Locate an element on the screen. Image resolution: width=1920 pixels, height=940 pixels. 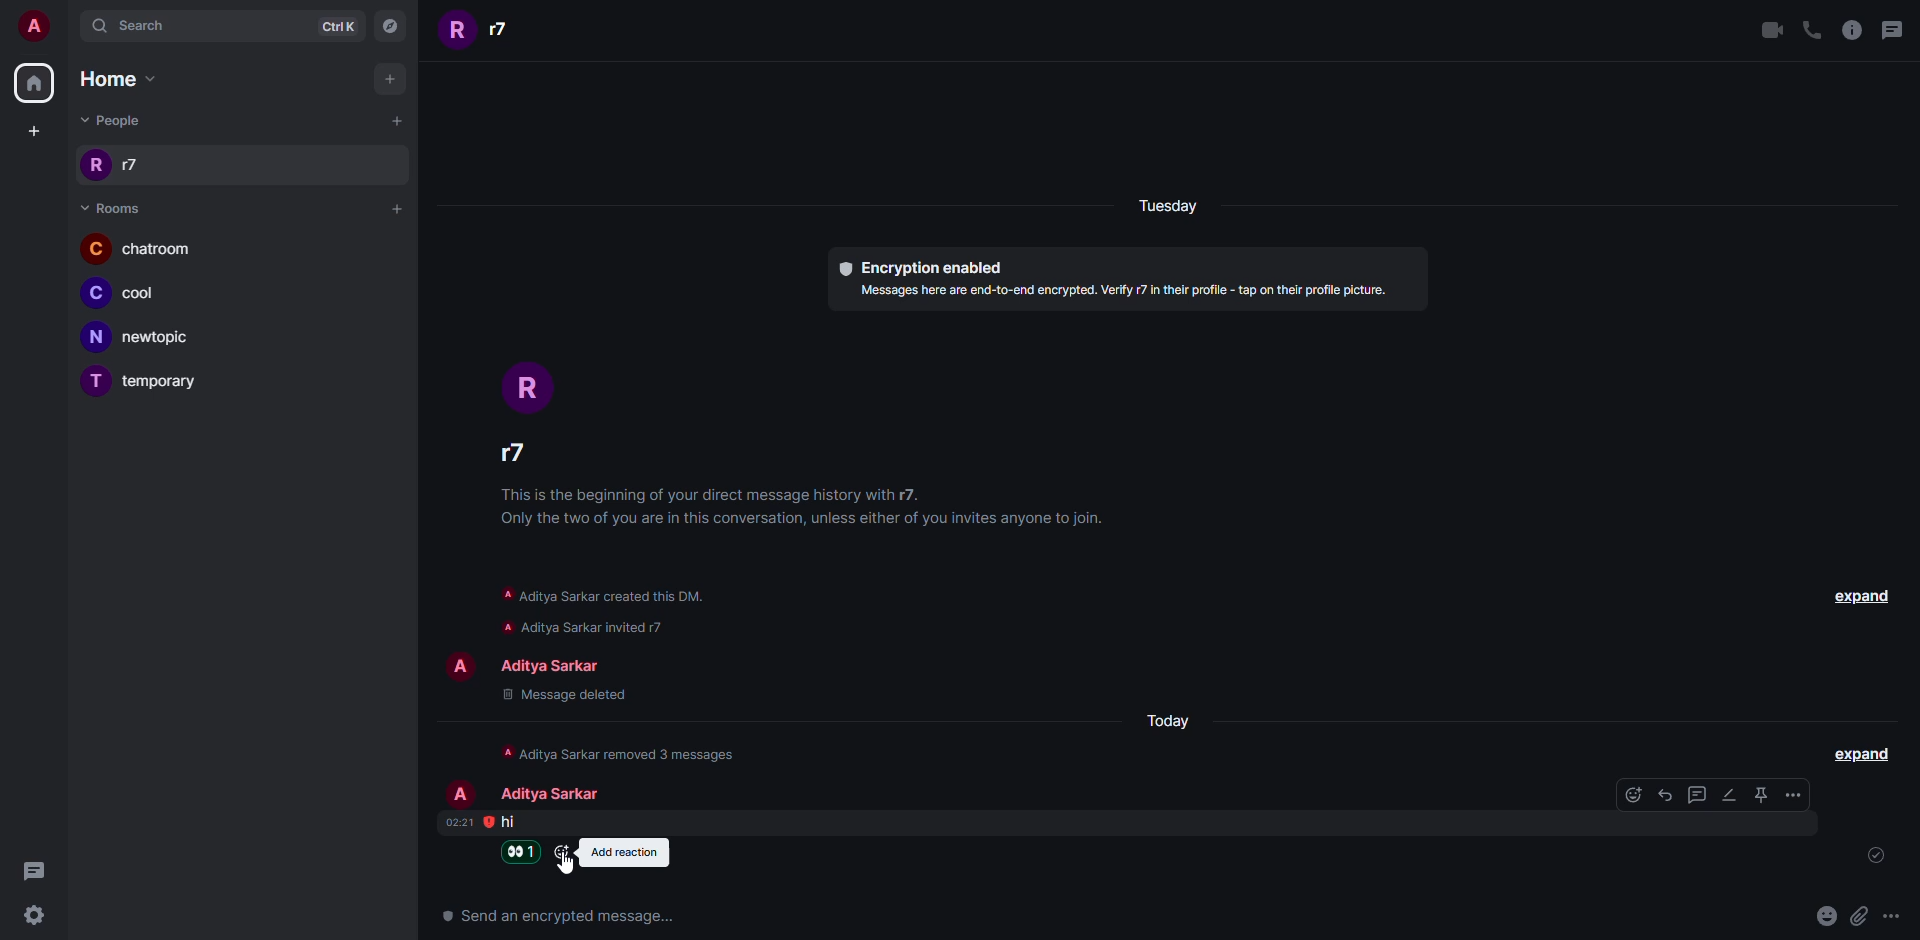
message is located at coordinates (509, 823).